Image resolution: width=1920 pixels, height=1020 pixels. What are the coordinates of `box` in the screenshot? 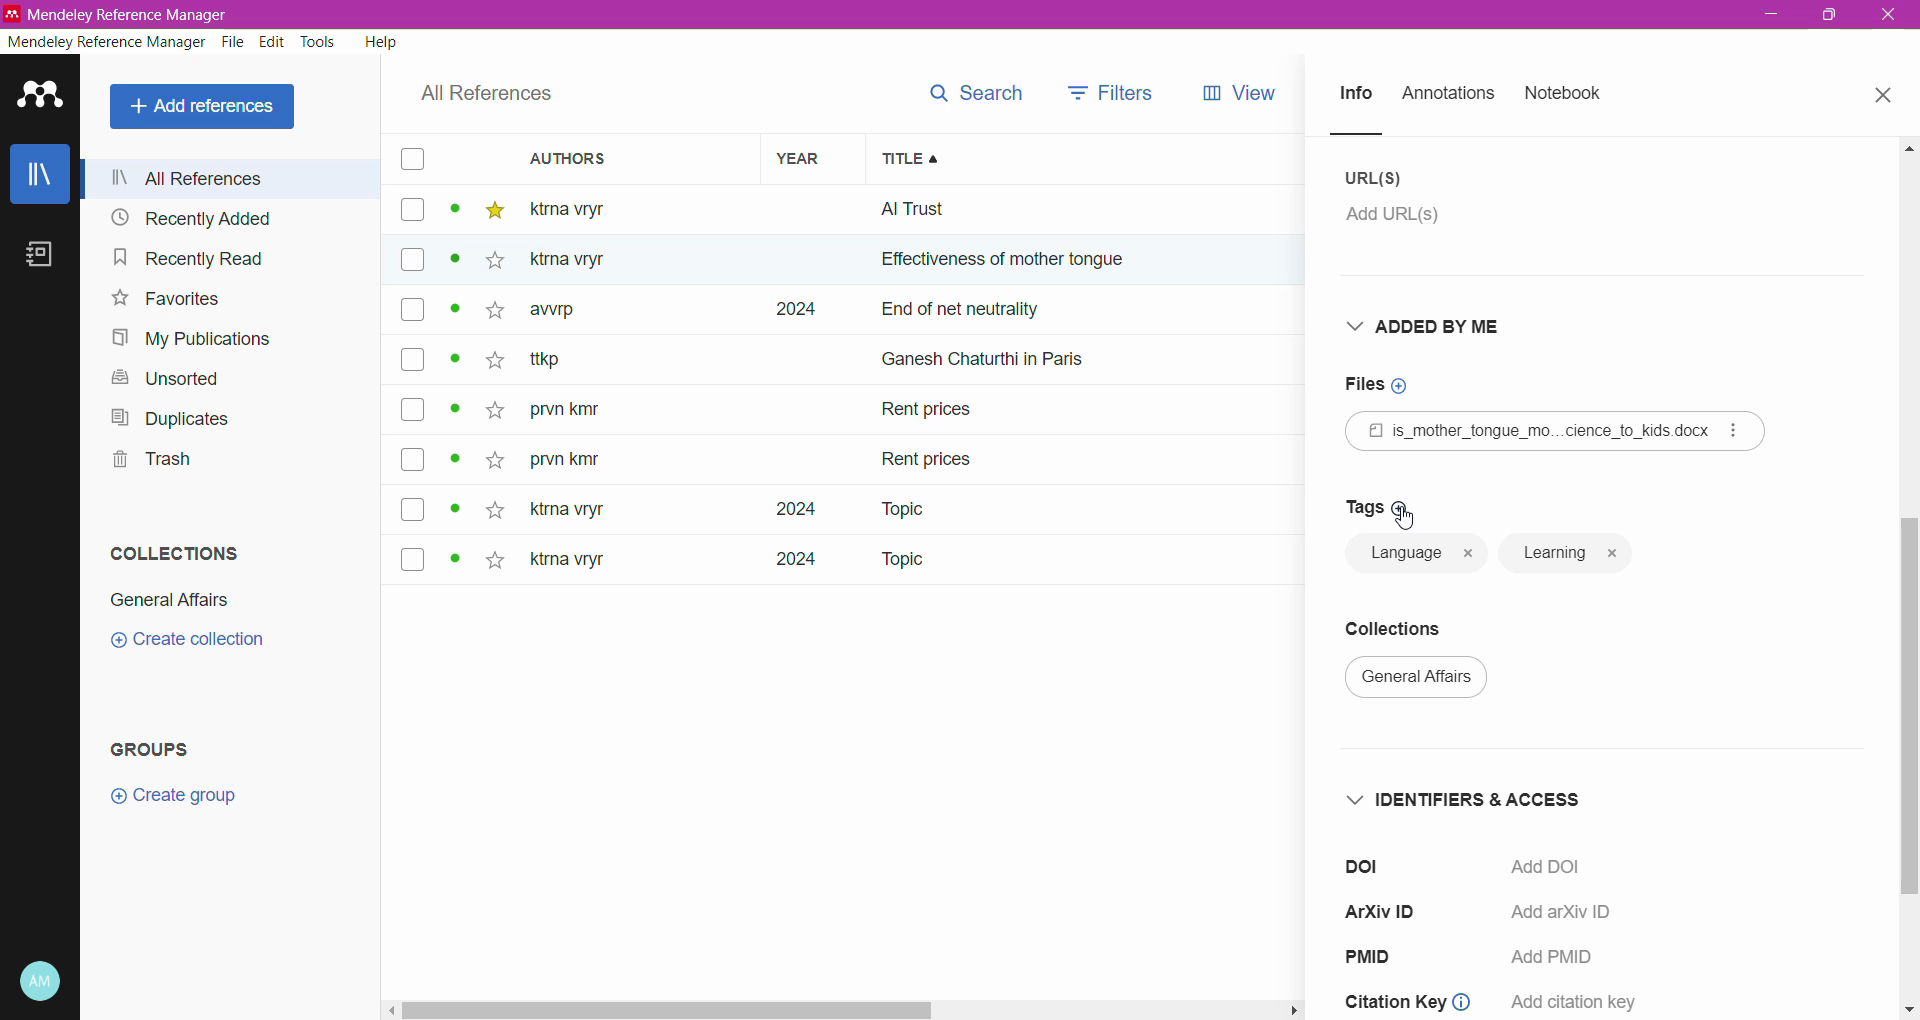 It's located at (412, 359).